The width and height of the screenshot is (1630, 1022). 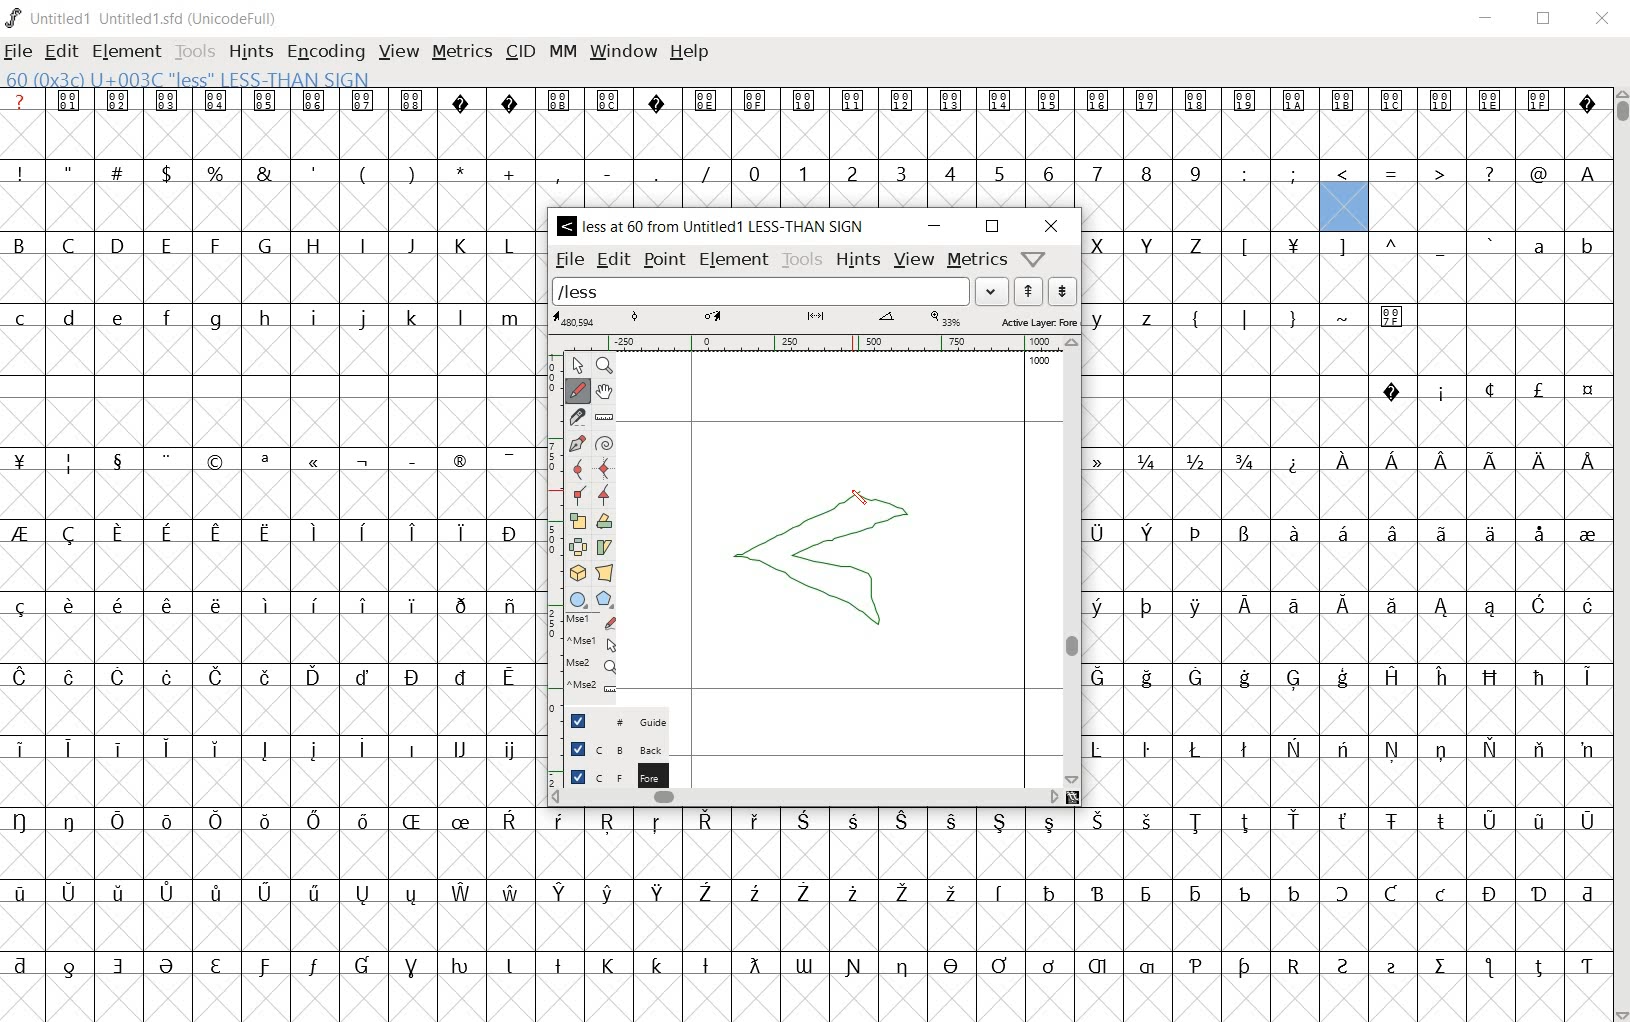 What do you see at coordinates (1485, 207) in the screenshot?
I see `empty cells` at bounding box center [1485, 207].